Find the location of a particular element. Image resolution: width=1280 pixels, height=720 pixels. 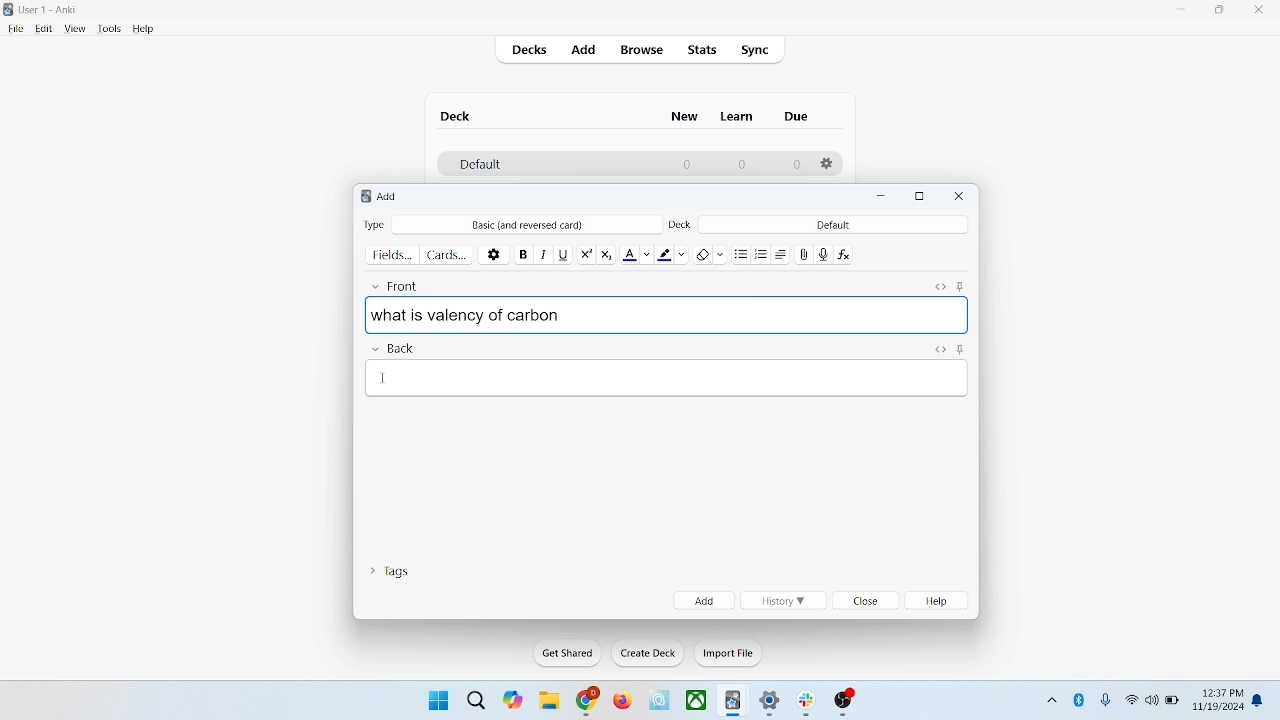

unordered list is located at coordinates (741, 253).